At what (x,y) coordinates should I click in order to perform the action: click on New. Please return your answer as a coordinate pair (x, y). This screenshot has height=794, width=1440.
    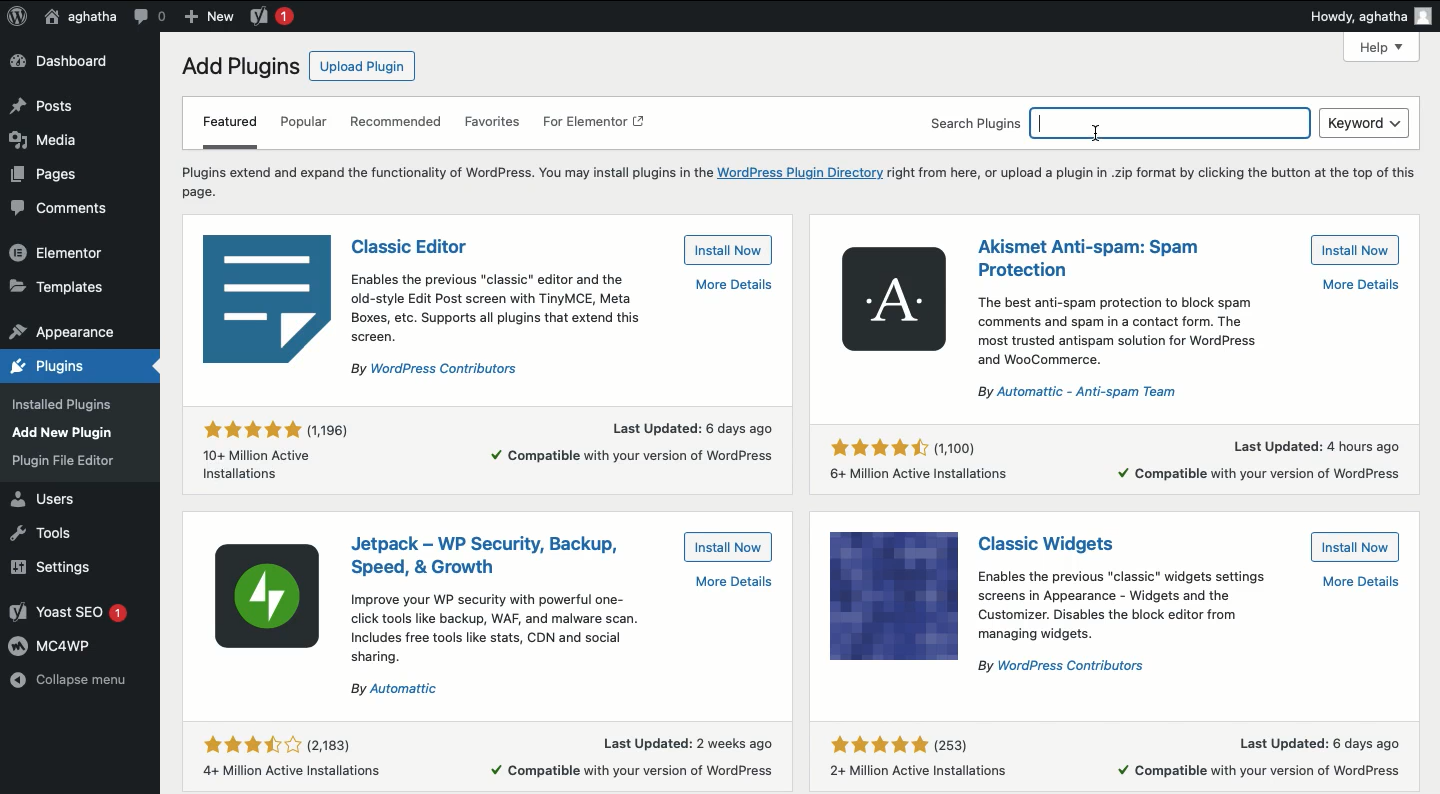
    Looking at the image, I should click on (207, 17).